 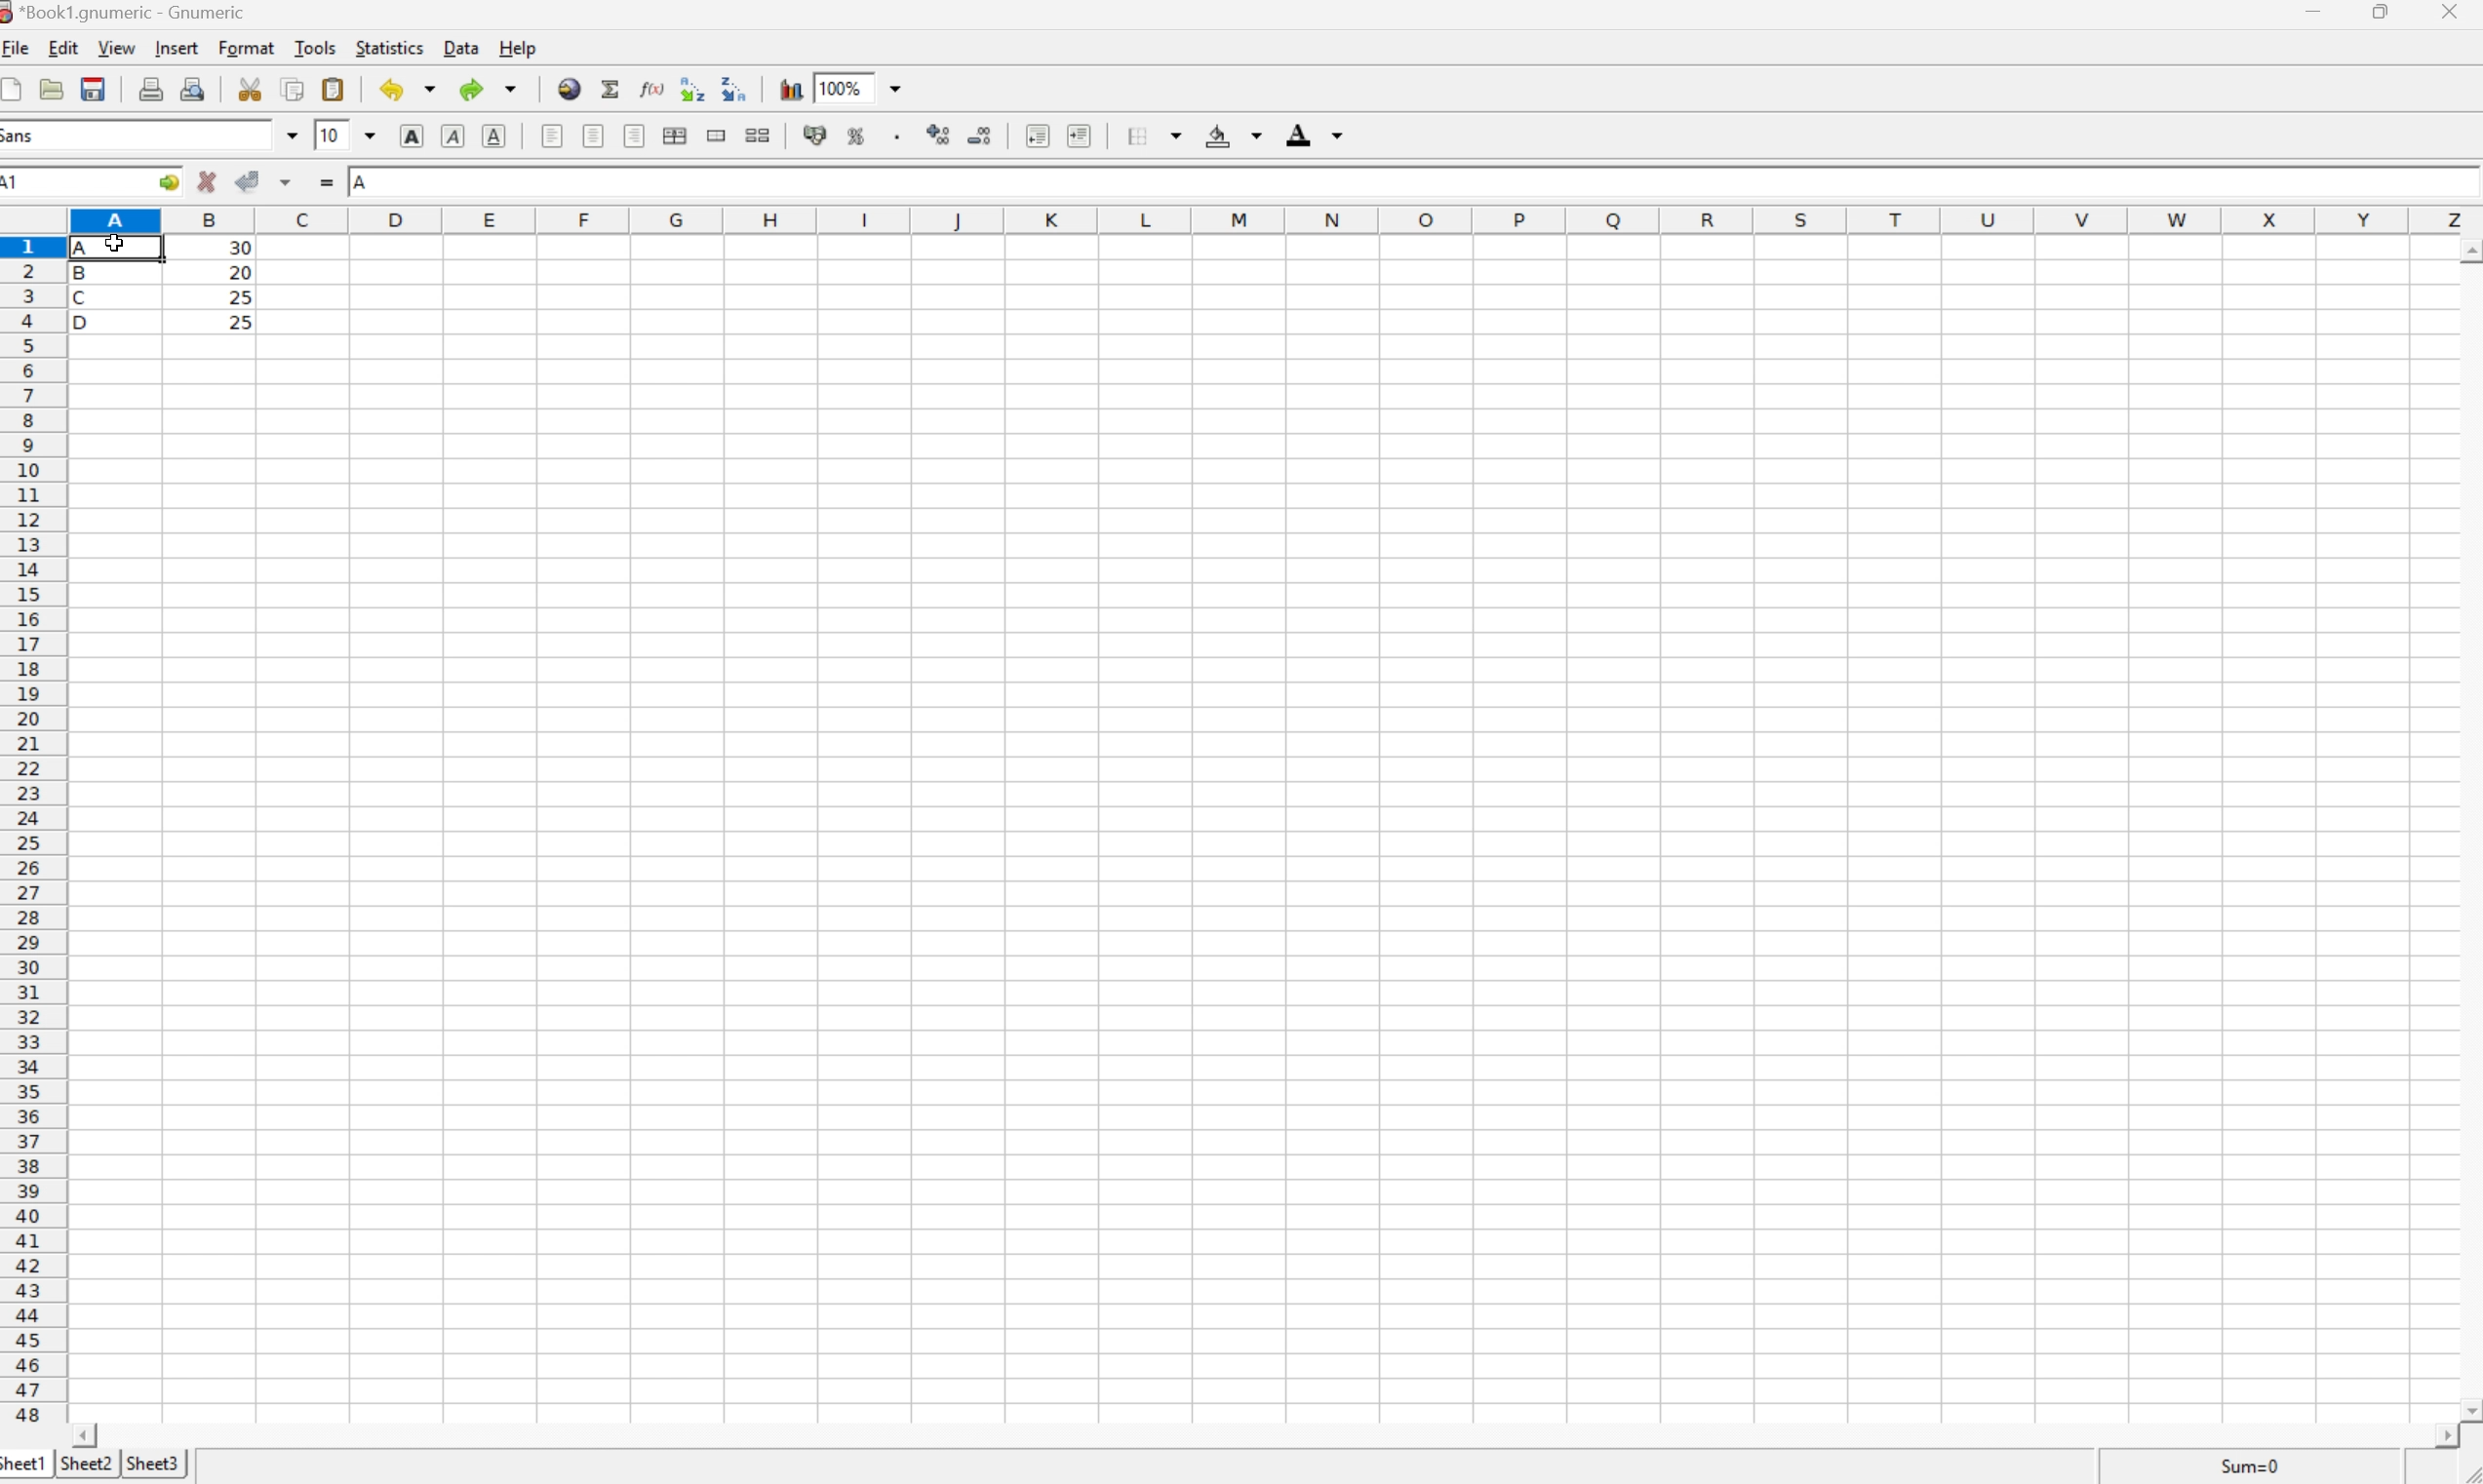 I want to click on Background, so click(x=1232, y=137).